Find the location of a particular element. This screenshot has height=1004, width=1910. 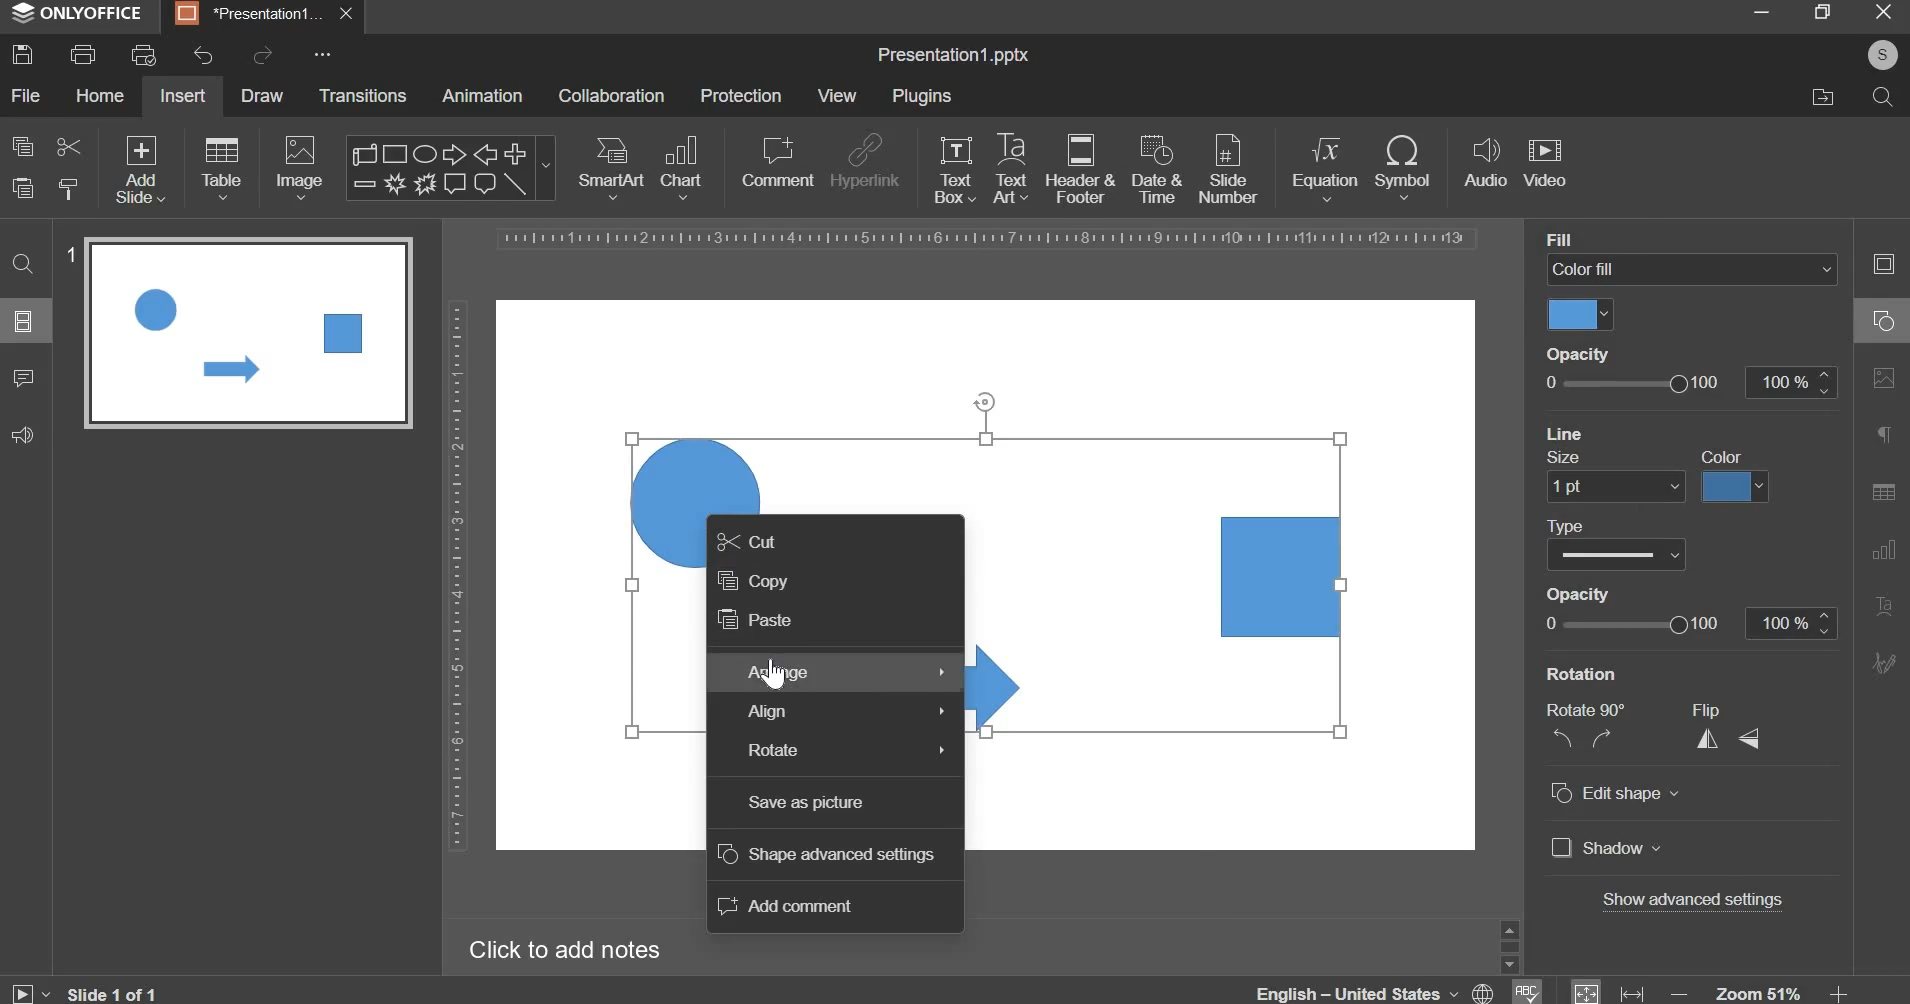

video is located at coordinates (1545, 164).